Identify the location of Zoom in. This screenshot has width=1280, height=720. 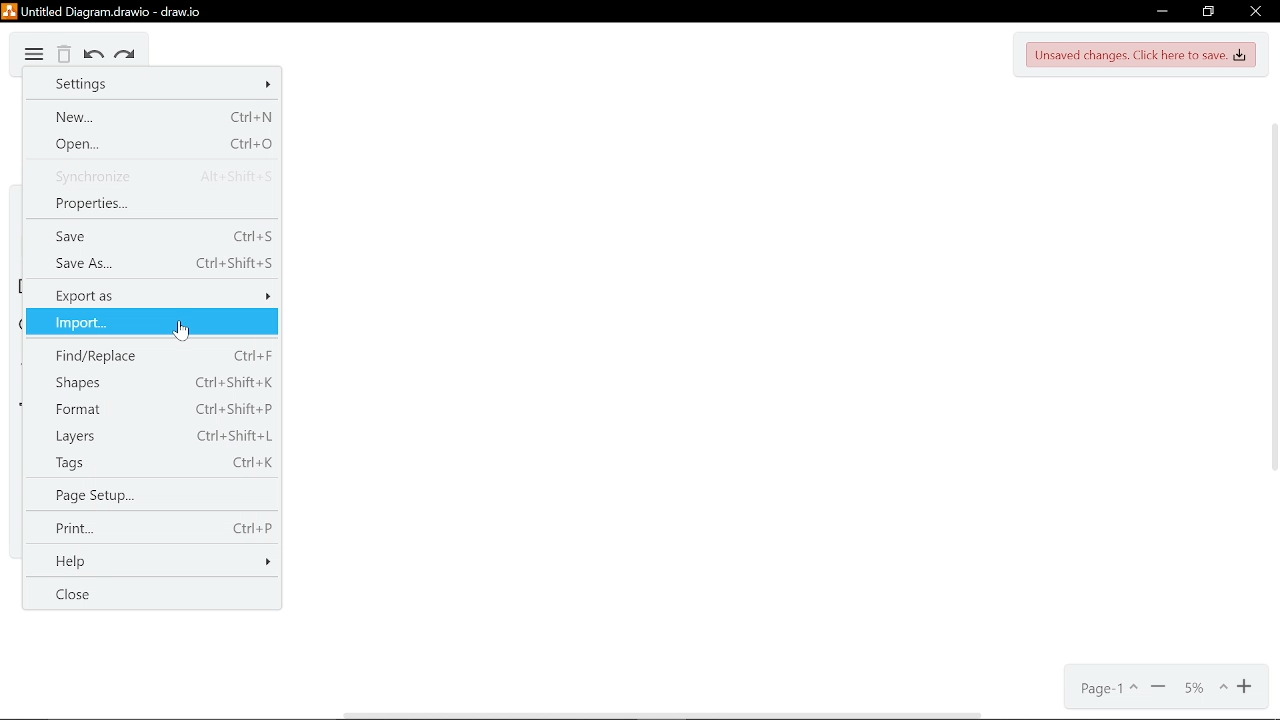
(1244, 687).